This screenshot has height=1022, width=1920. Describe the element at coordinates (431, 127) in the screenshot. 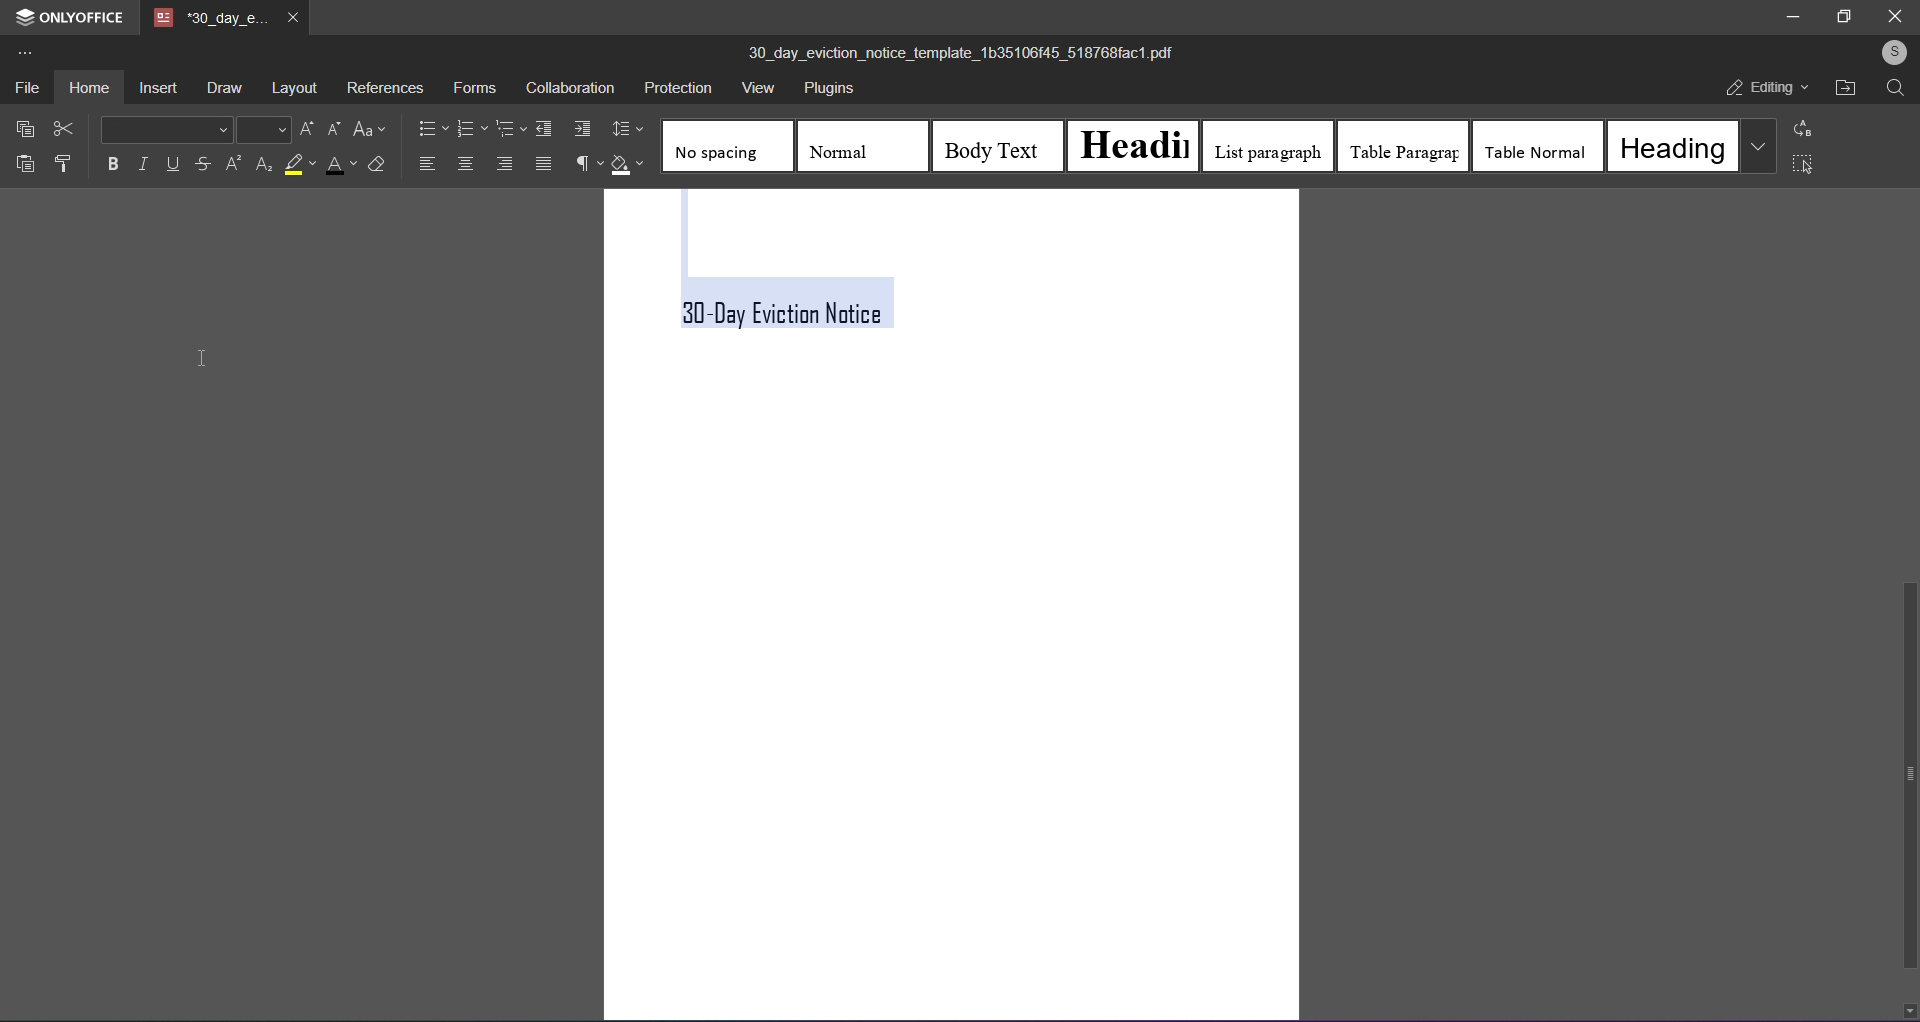

I see `bullets` at that location.